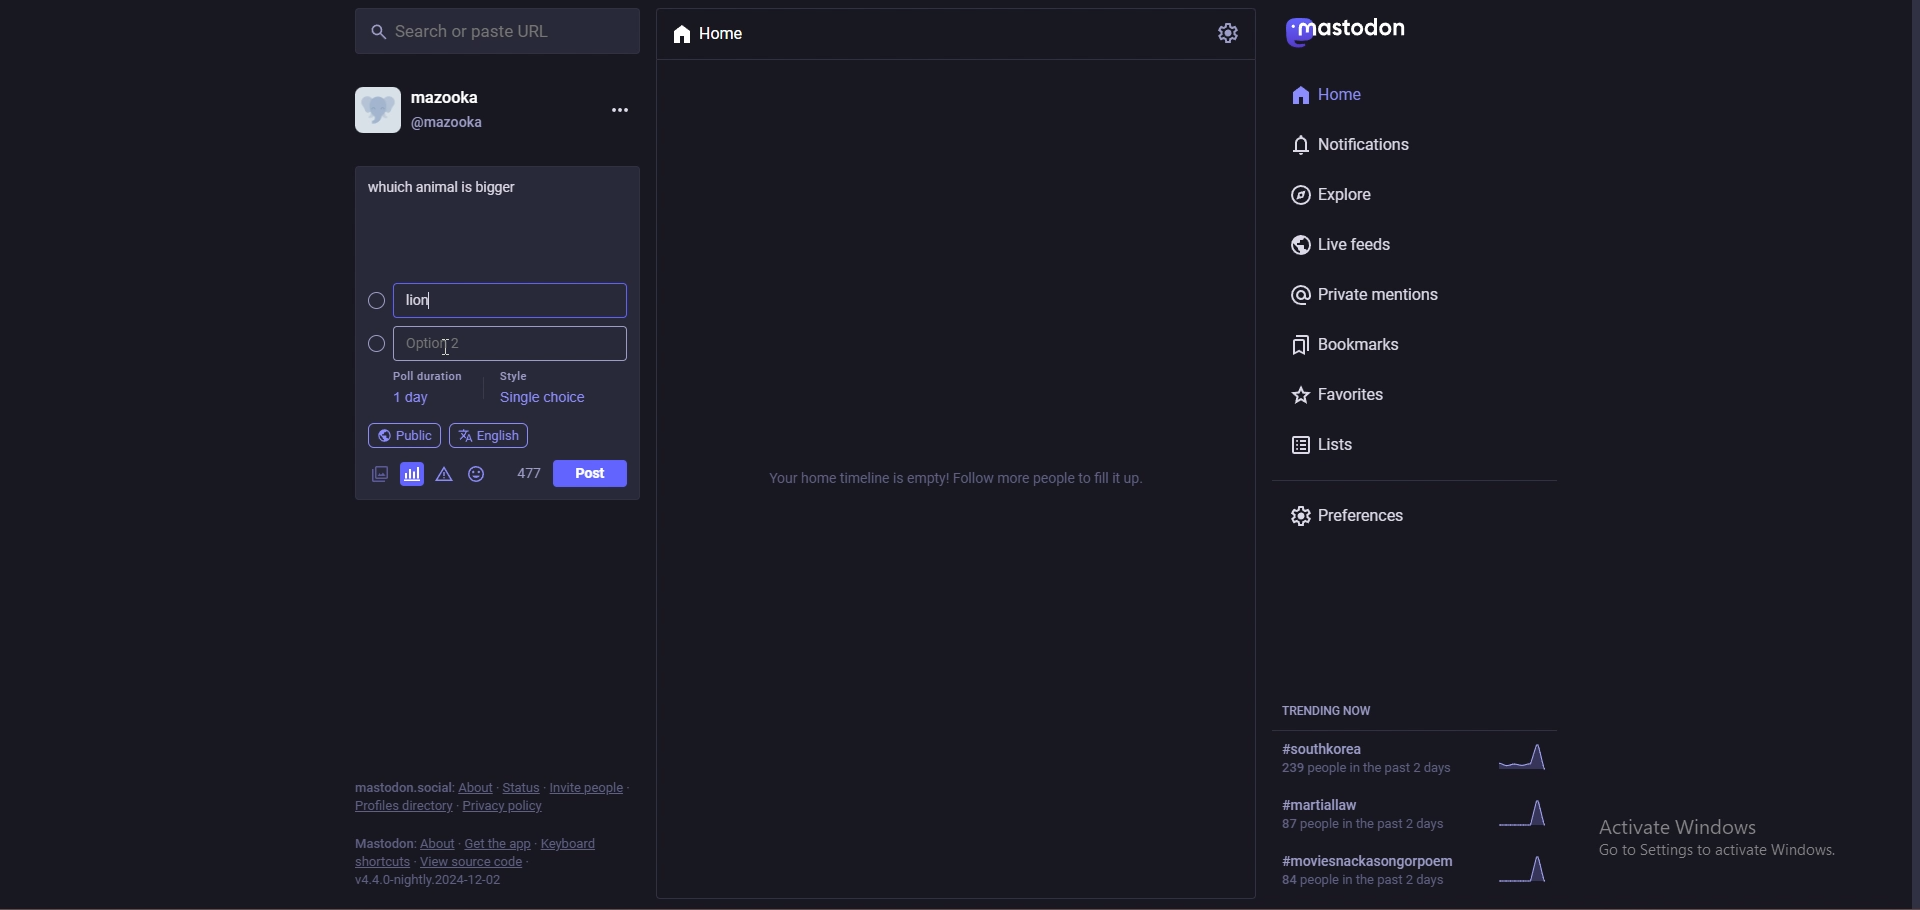  Describe the element at coordinates (1343, 711) in the screenshot. I see `trending now` at that location.